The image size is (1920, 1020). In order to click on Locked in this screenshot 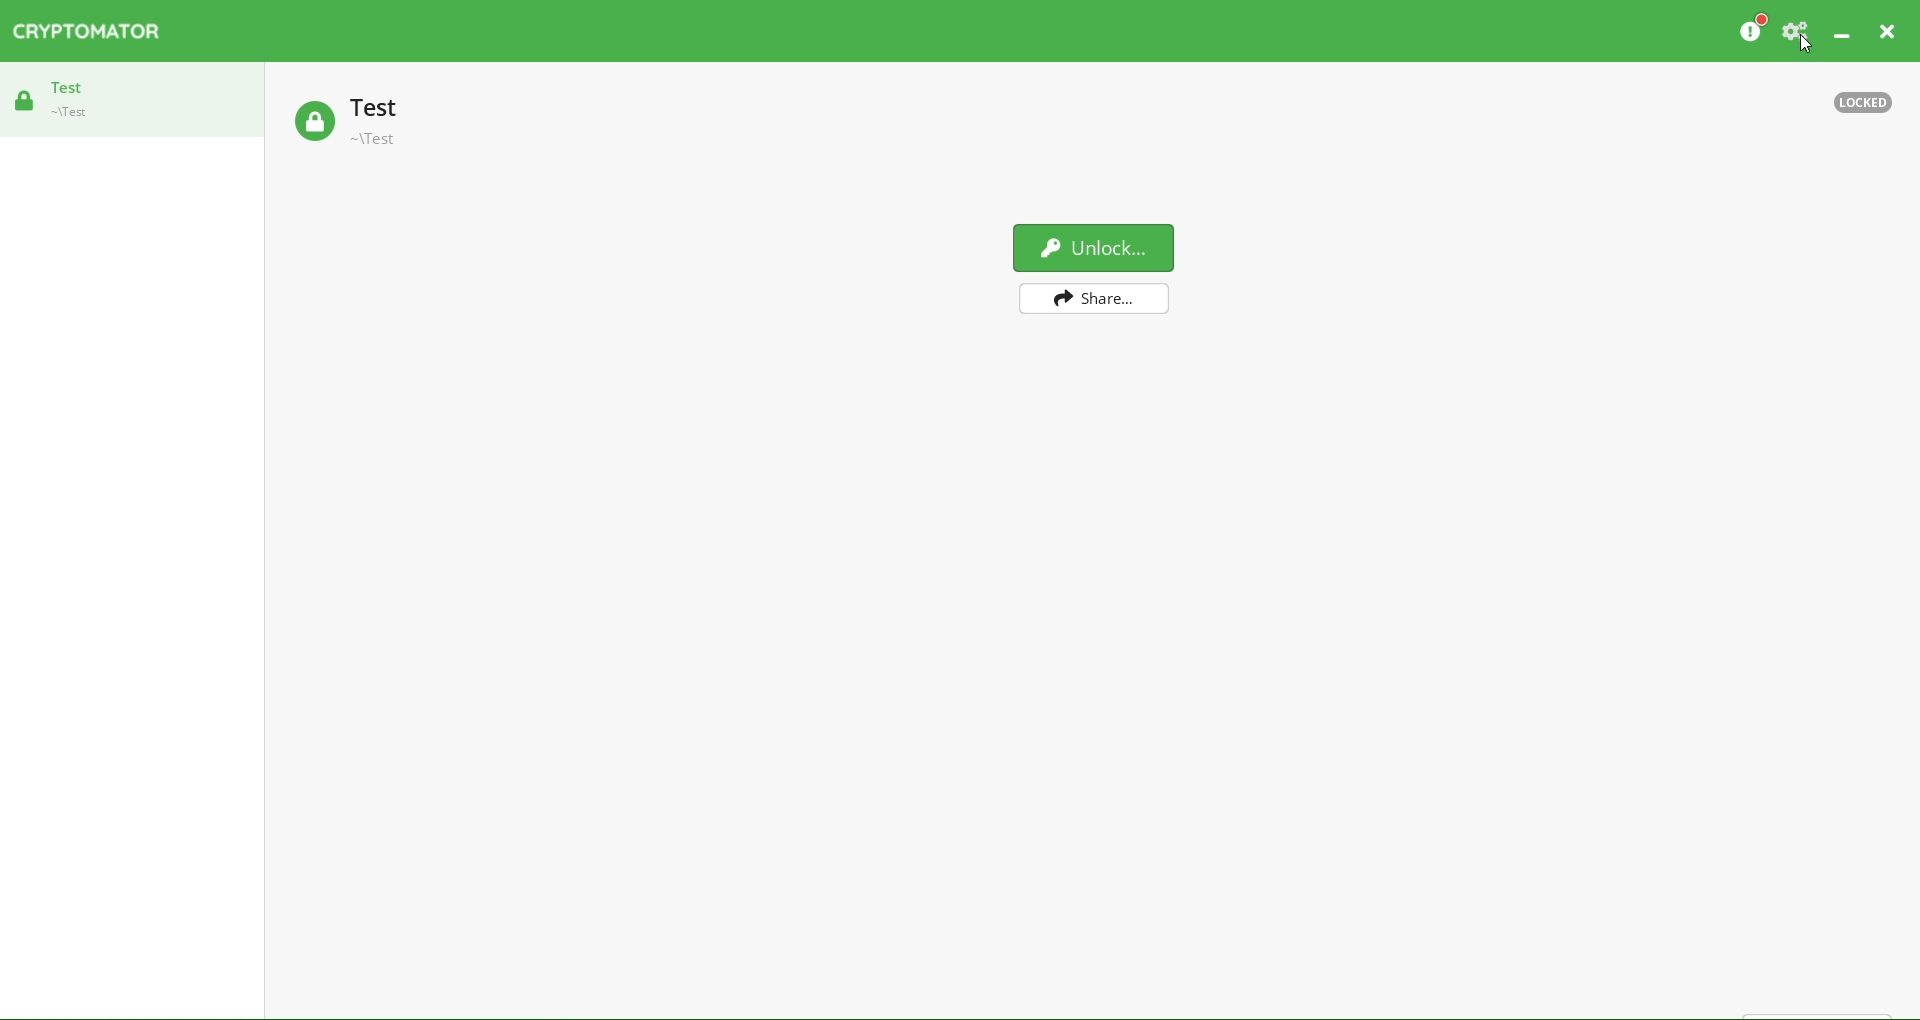, I will do `click(1863, 99)`.